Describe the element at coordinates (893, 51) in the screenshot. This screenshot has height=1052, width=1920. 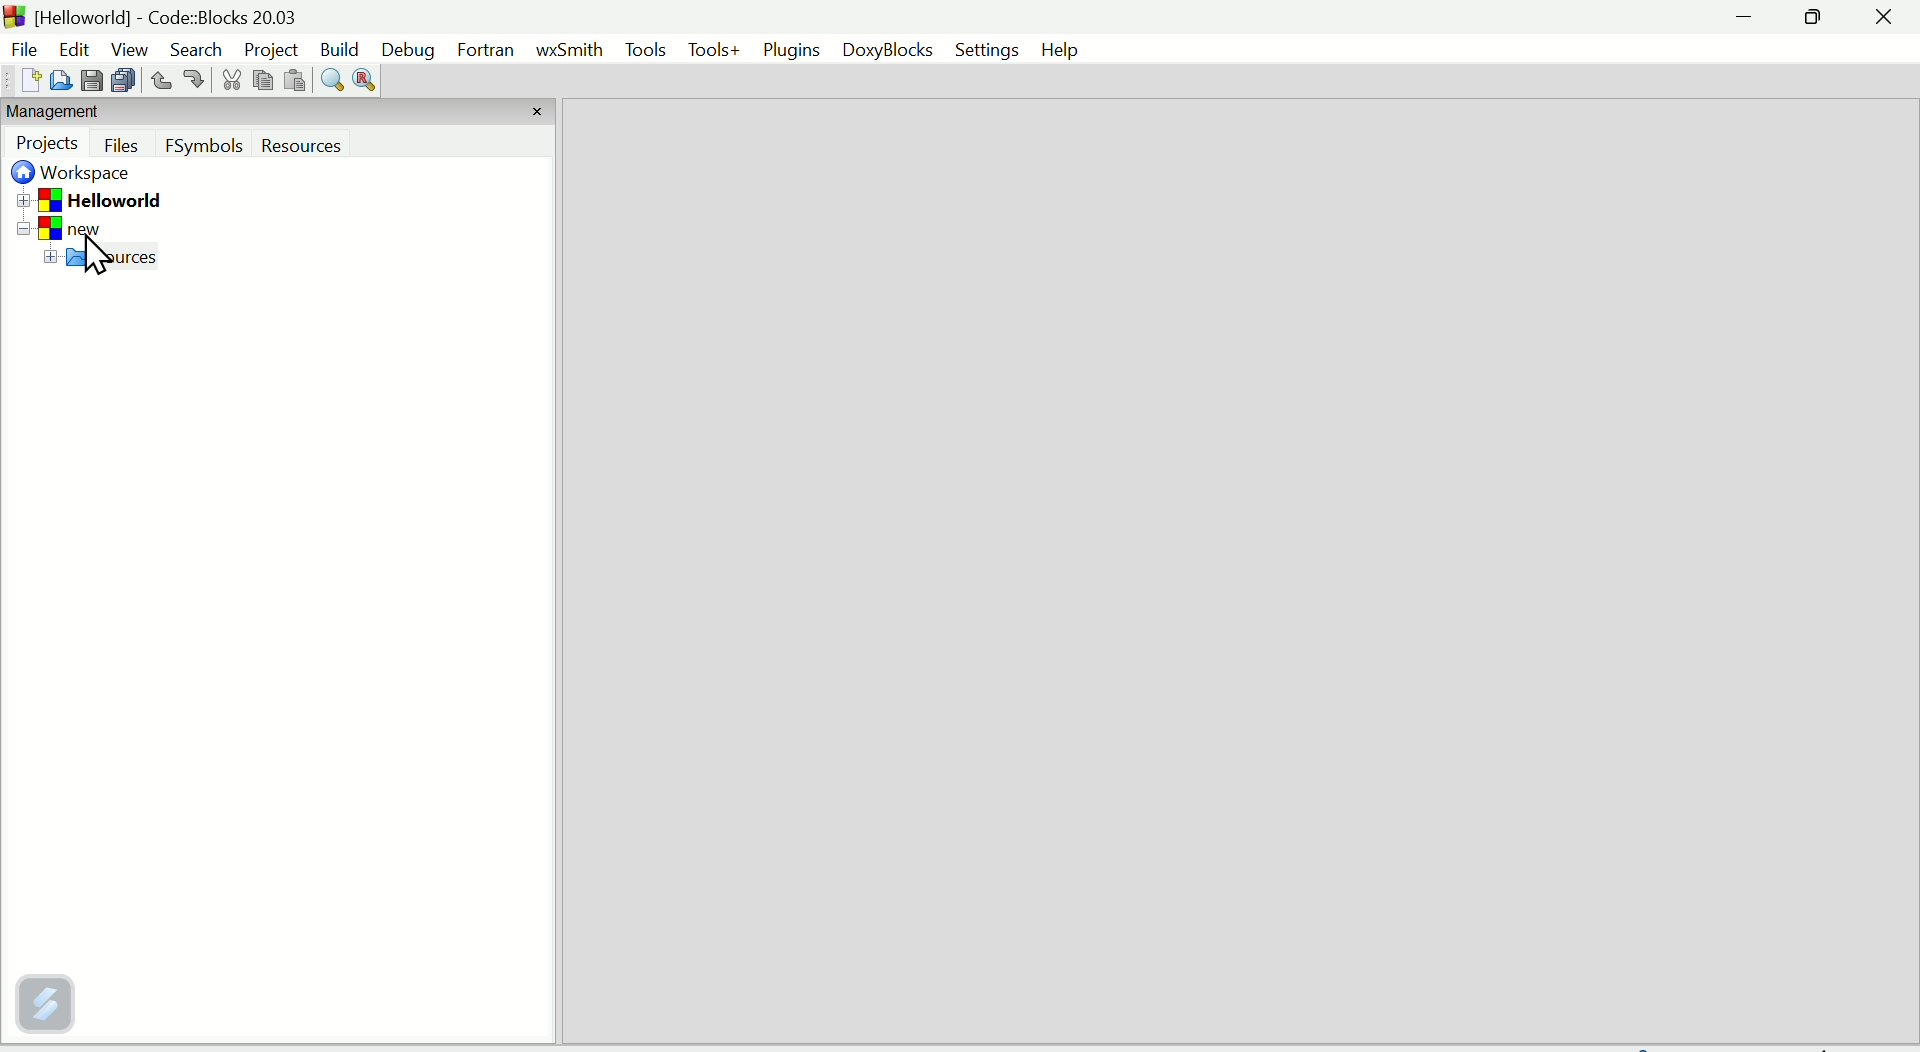
I see `Doxyblocks` at that location.